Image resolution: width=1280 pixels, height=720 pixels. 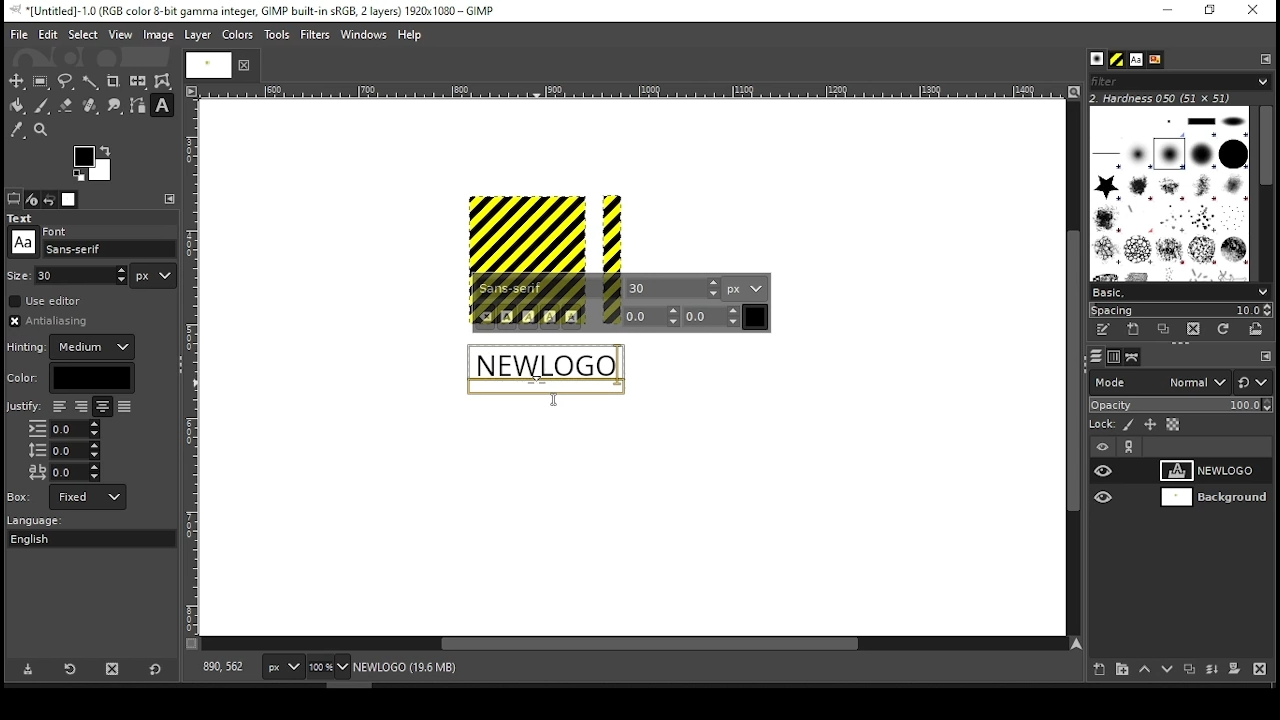 What do you see at coordinates (550, 317) in the screenshot?
I see `underline` at bounding box center [550, 317].